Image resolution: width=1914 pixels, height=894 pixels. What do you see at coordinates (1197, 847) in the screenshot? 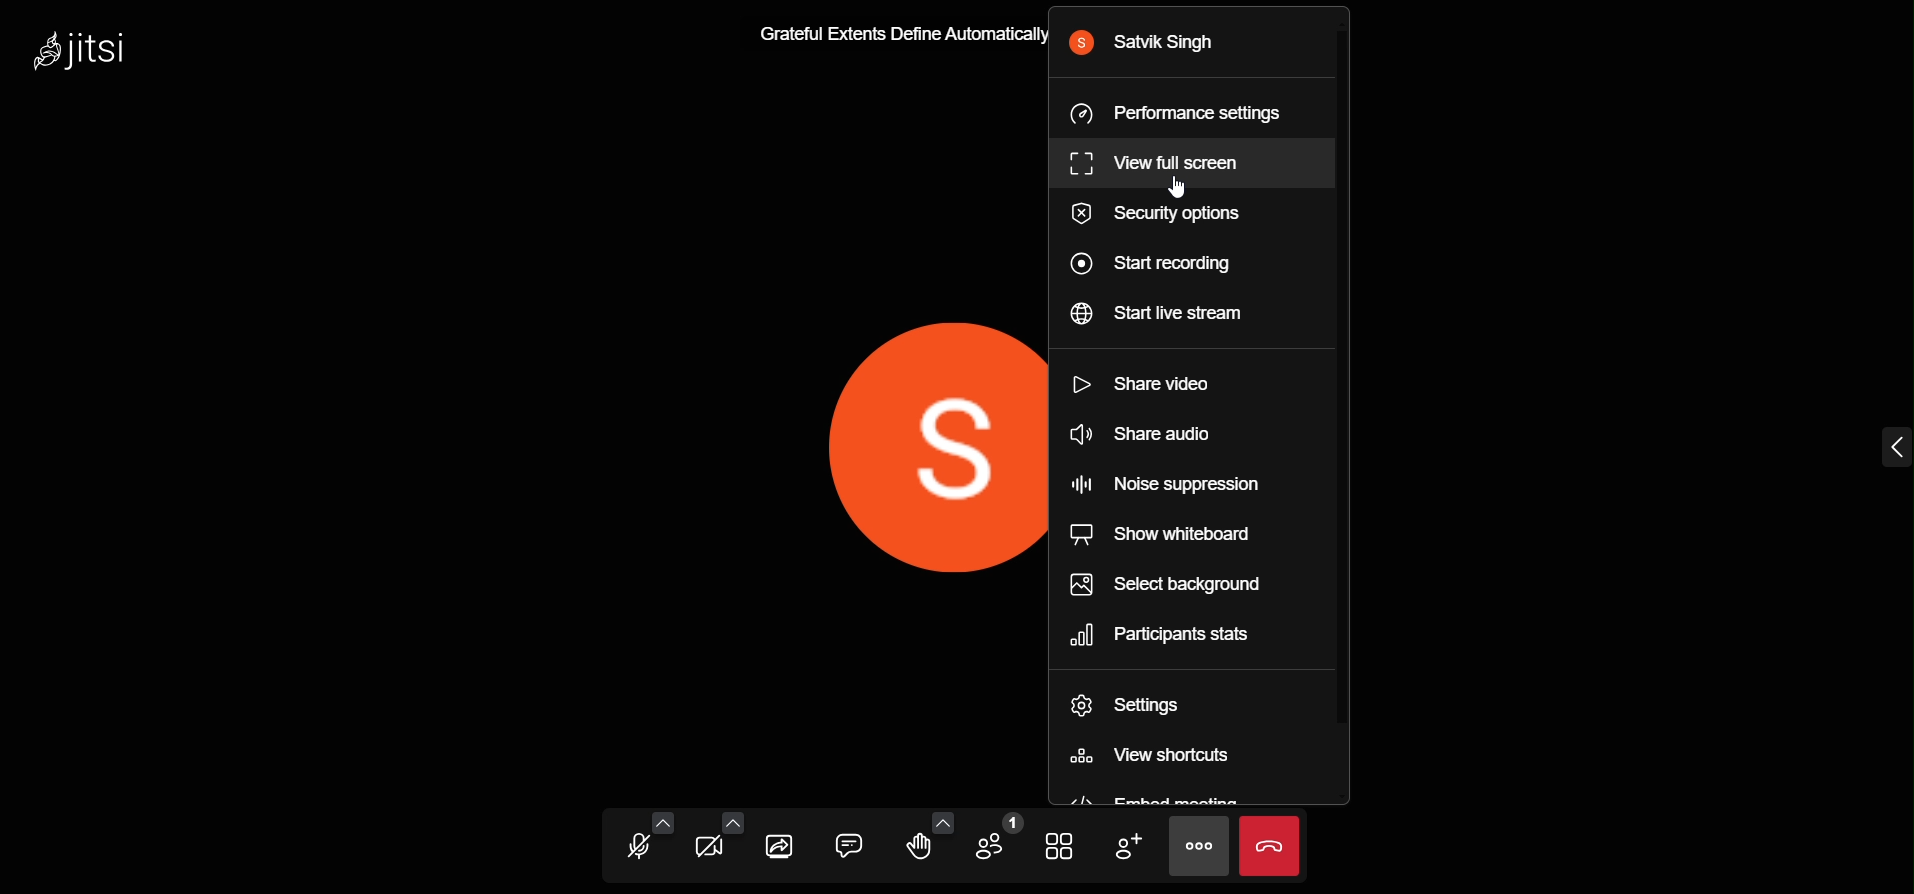
I see `more` at bounding box center [1197, 847].